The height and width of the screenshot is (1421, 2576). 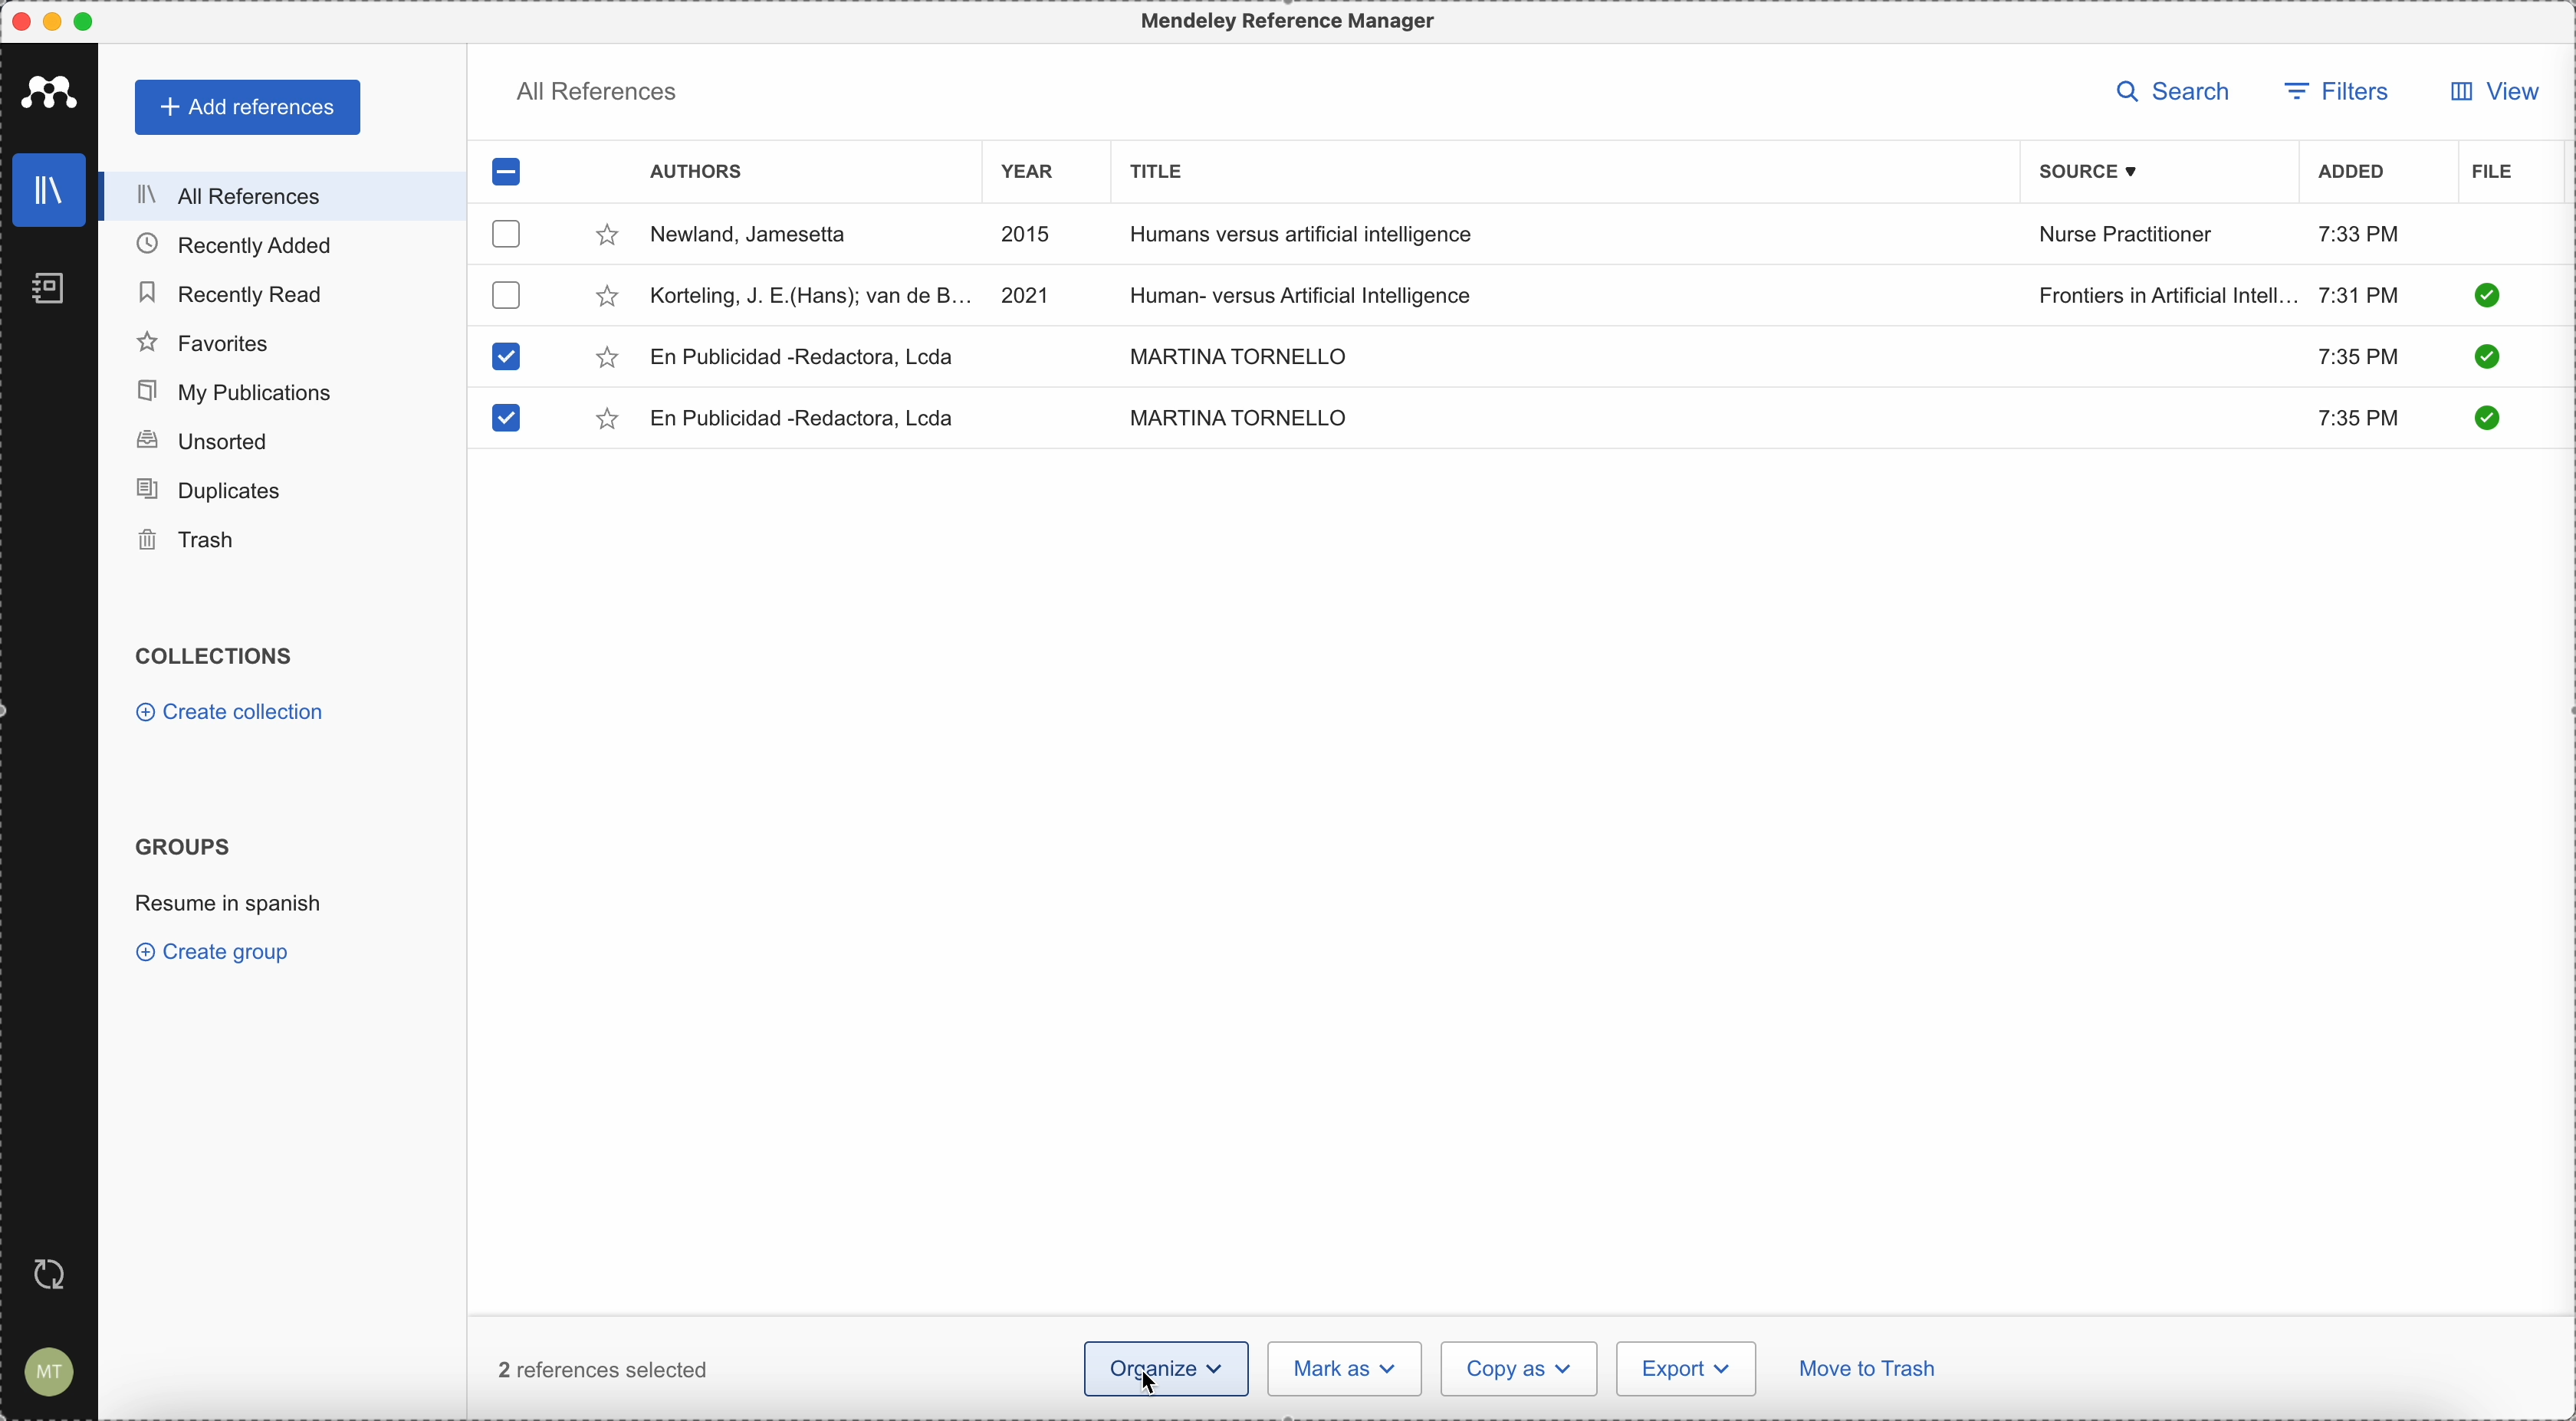 What do you see at coordinates (2359, 293) in the screenshot?
I see `7:31 PM` at bounding box center [2359, 293].